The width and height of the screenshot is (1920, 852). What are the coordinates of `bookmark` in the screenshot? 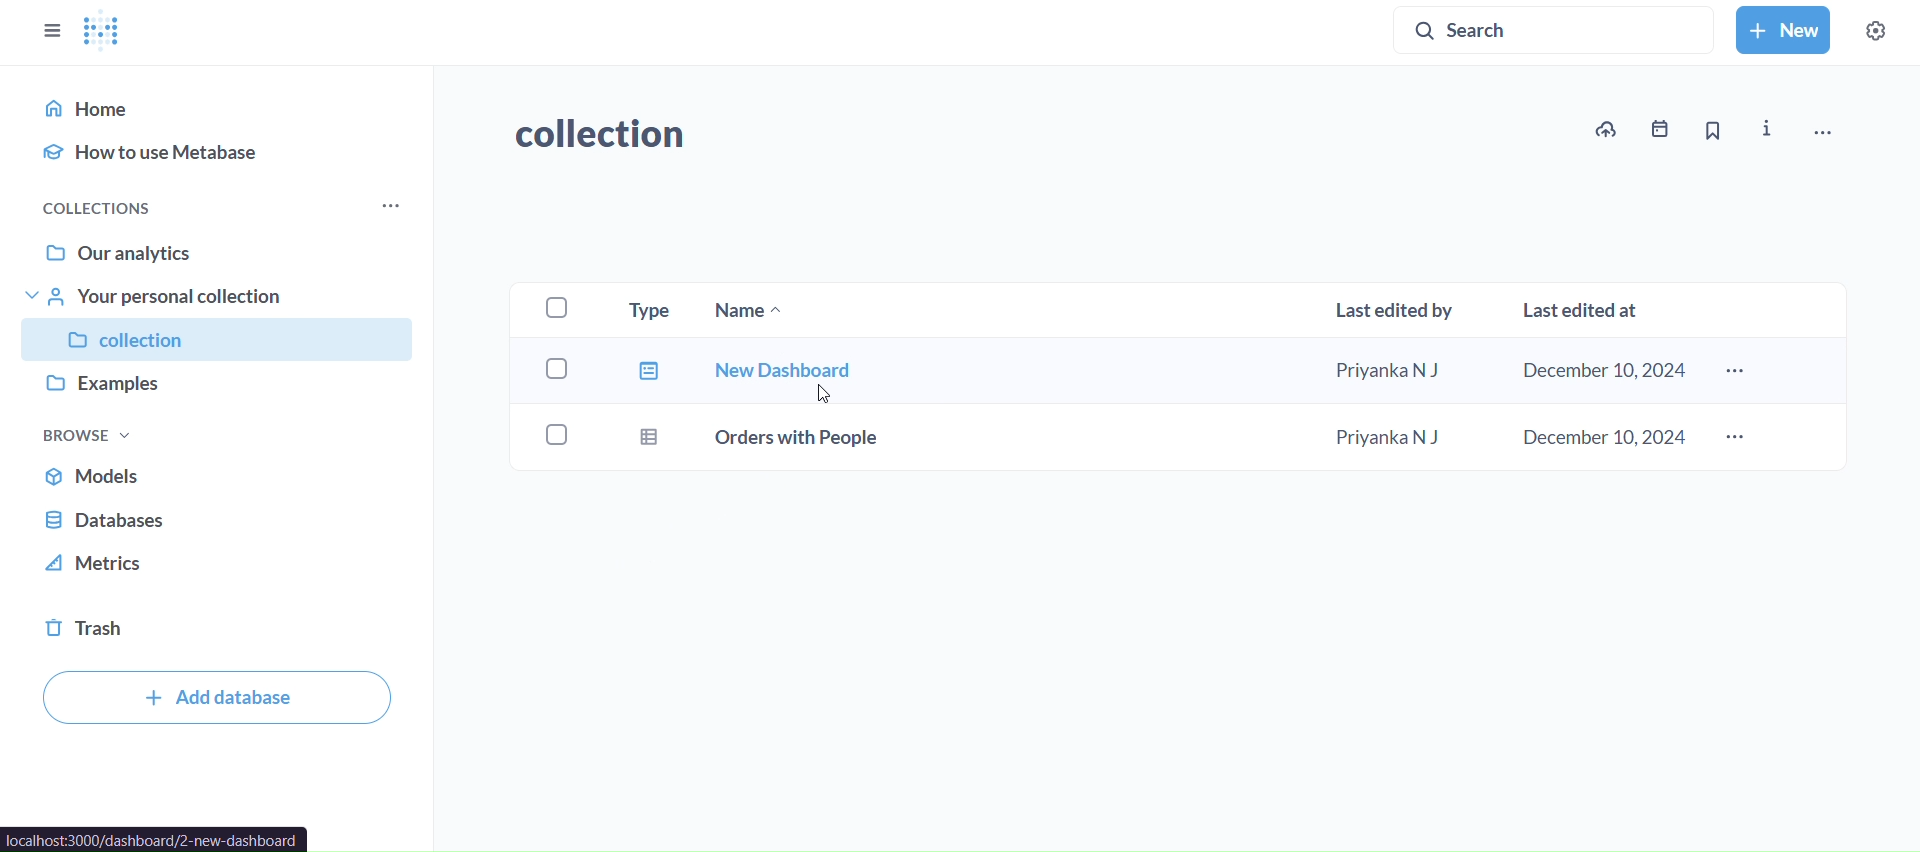 It's located at (1713, 129).